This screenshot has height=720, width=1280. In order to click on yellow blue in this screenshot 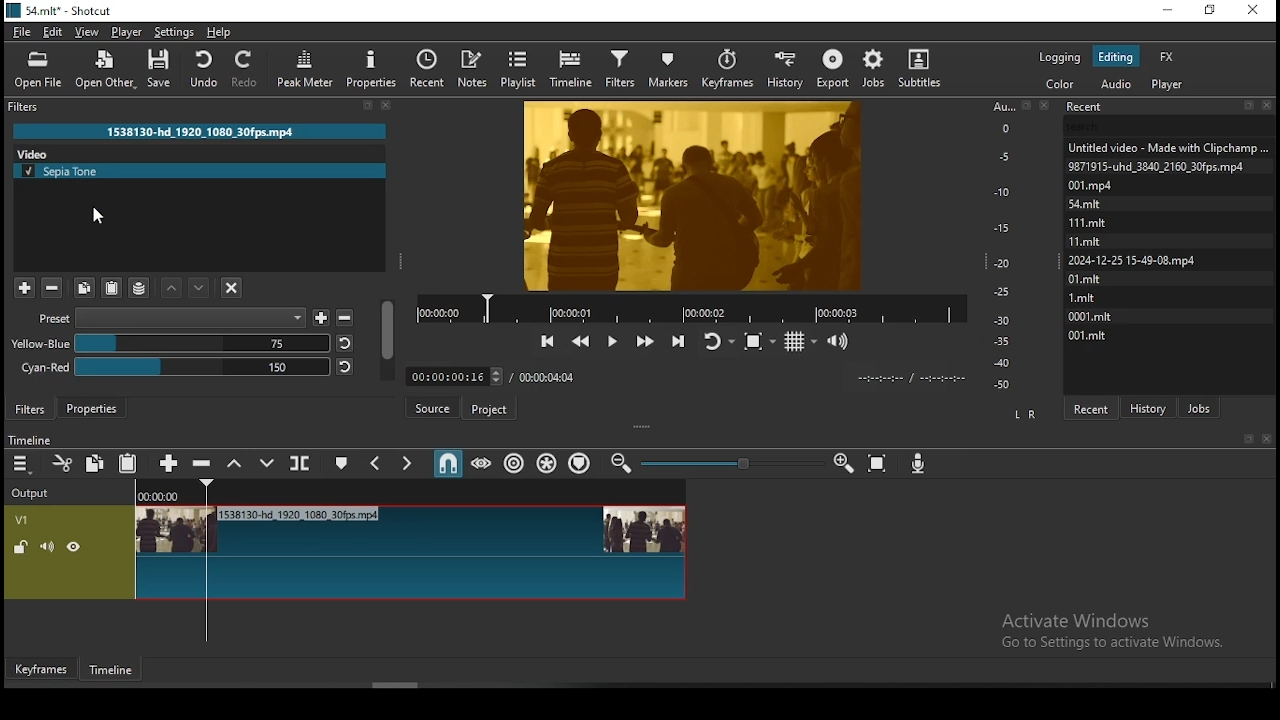, I will do `click(170, 343)`.